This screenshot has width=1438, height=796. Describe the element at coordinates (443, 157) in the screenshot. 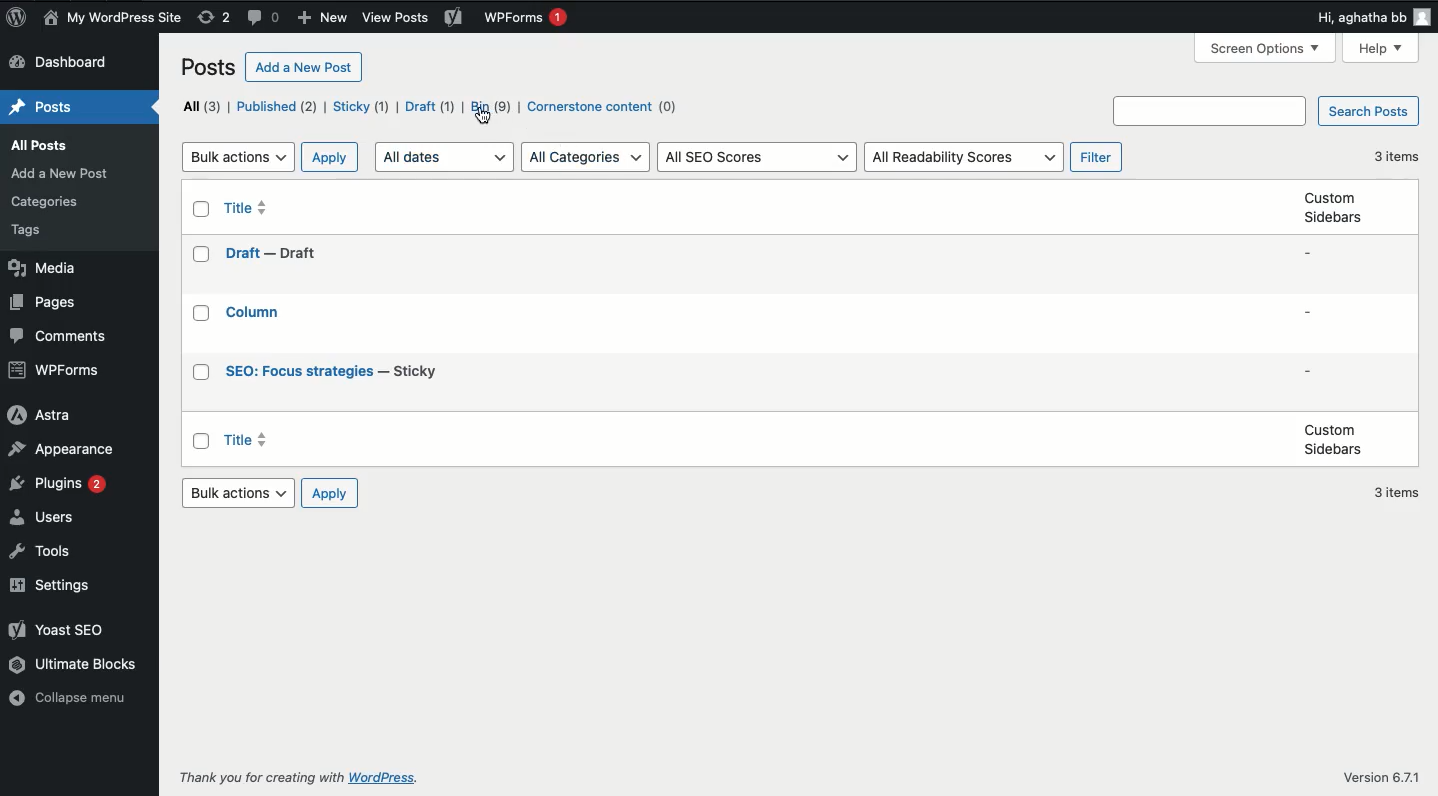

I see `All dates` at that location.